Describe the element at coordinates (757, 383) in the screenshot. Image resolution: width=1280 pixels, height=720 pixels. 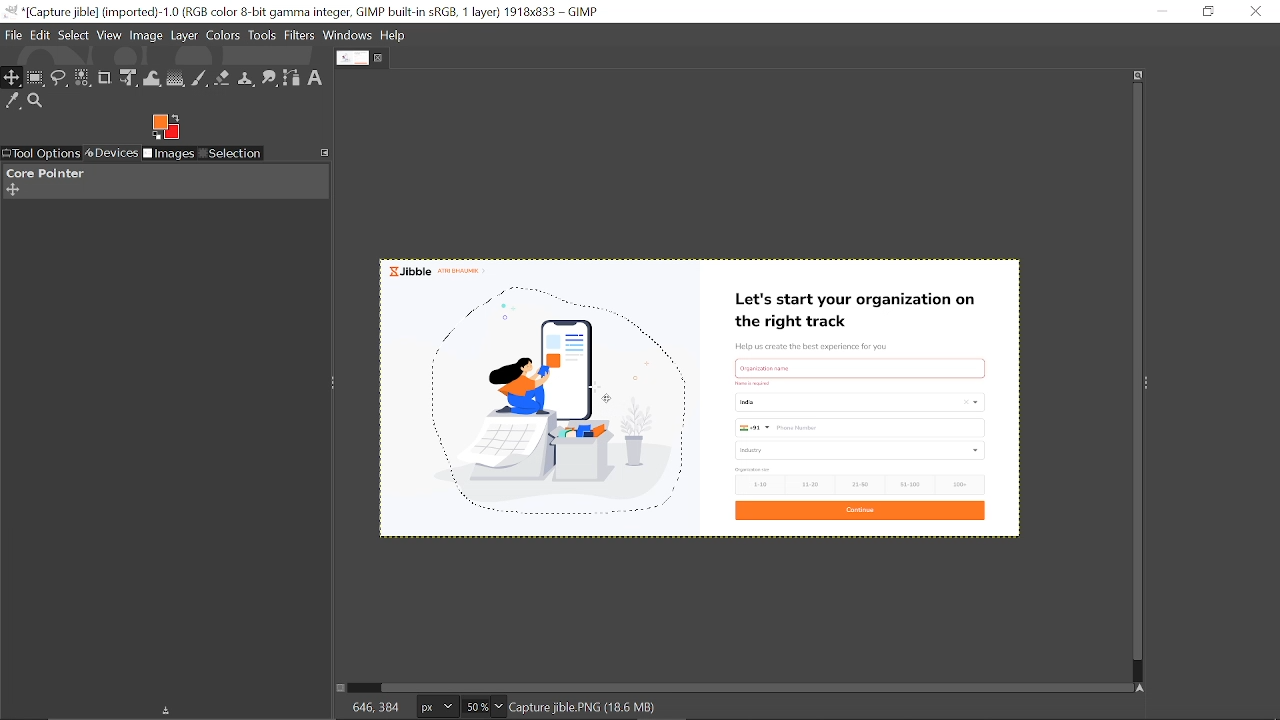
I see `` at that location.